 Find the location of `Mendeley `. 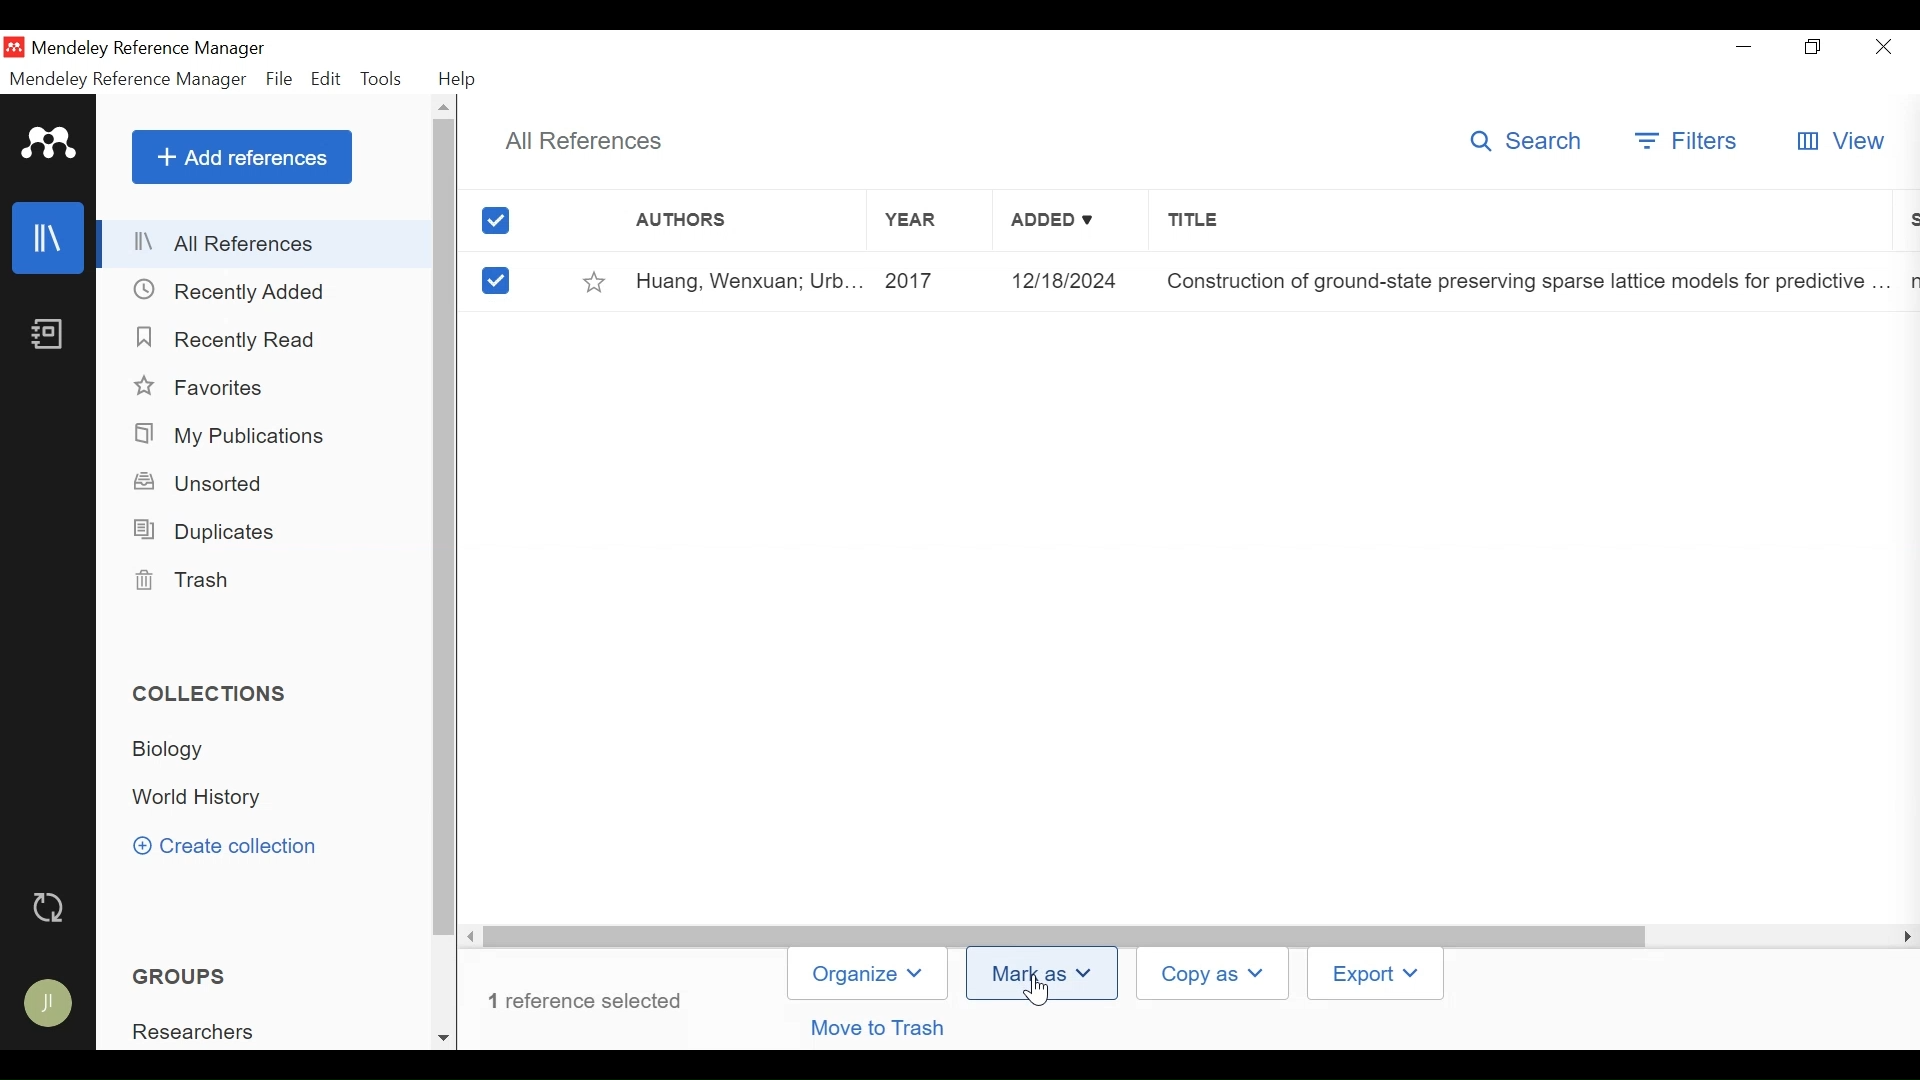

Mendeley  is located at coordinates (52, 145).